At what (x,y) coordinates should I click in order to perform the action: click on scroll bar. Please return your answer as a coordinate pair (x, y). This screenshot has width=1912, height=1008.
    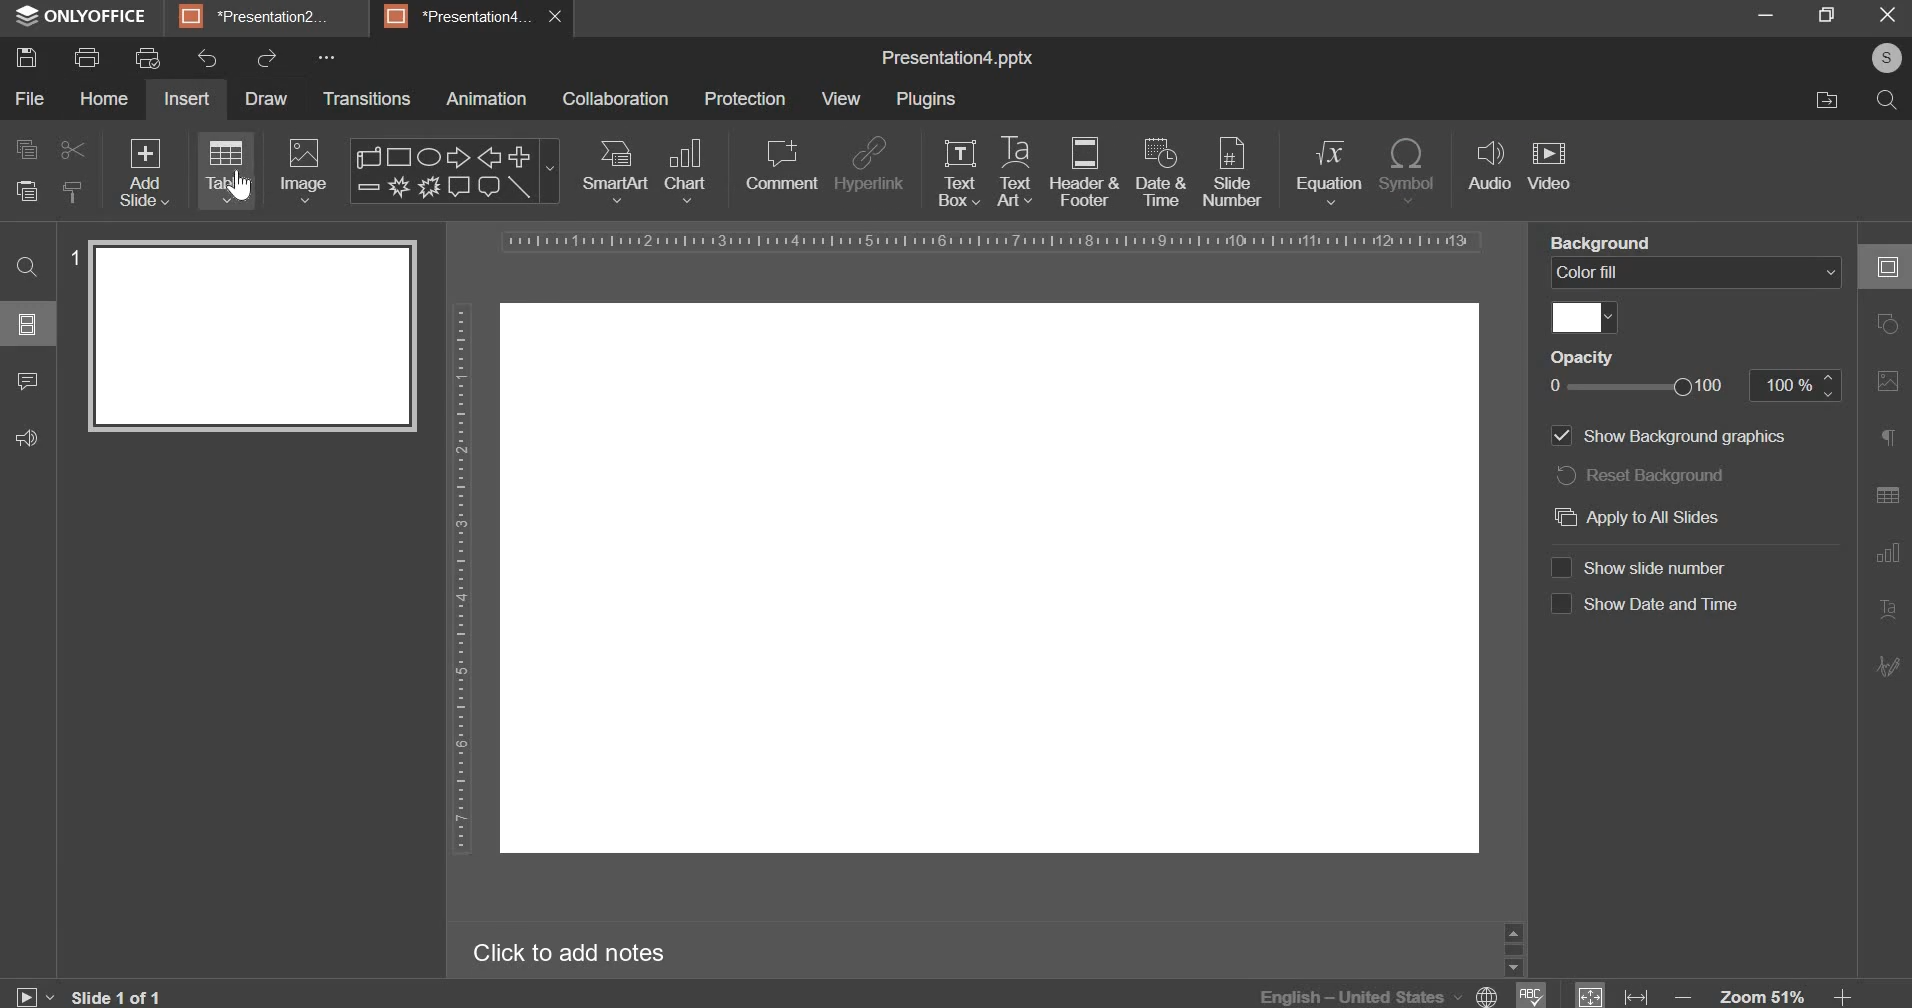
    Looking at the image, I should click on (1515, 947).